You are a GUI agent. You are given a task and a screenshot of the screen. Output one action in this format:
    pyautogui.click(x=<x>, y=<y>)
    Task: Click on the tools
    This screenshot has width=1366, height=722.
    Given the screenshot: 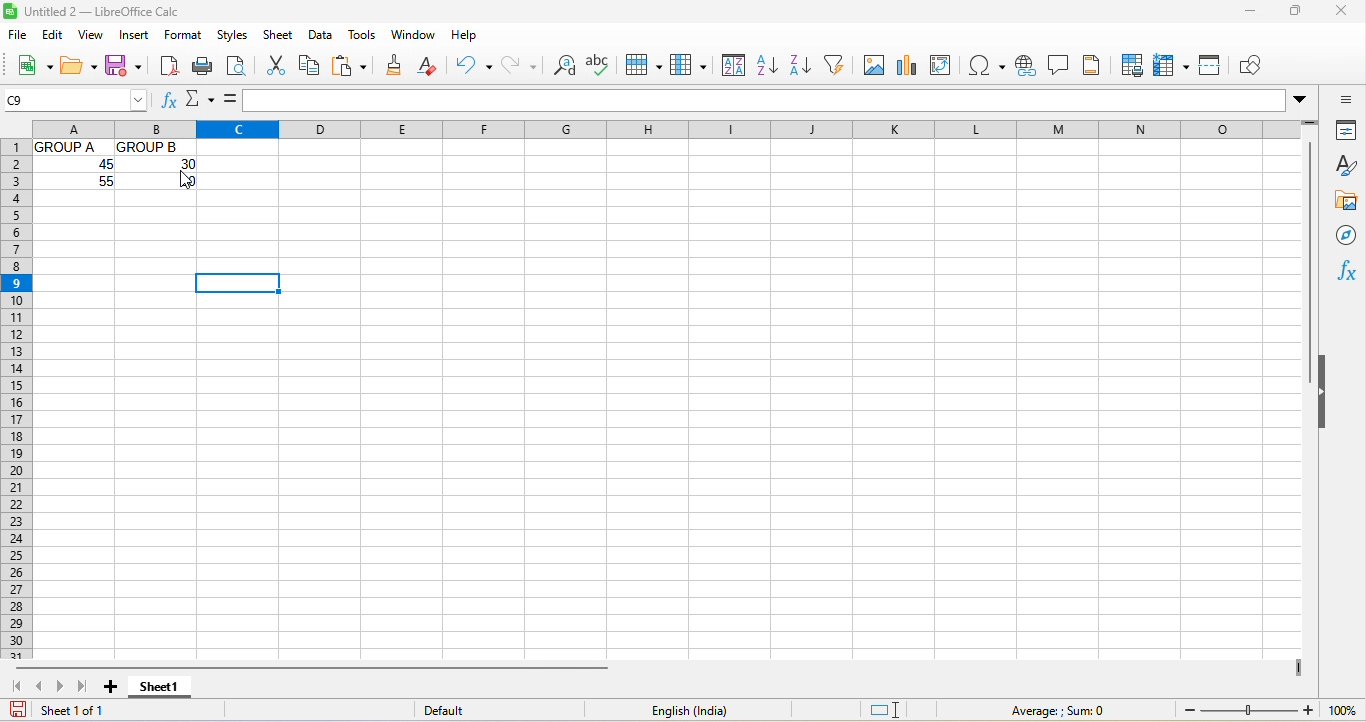 What is the action you would take?
    pyautogui.click(x=365, y=35)
    